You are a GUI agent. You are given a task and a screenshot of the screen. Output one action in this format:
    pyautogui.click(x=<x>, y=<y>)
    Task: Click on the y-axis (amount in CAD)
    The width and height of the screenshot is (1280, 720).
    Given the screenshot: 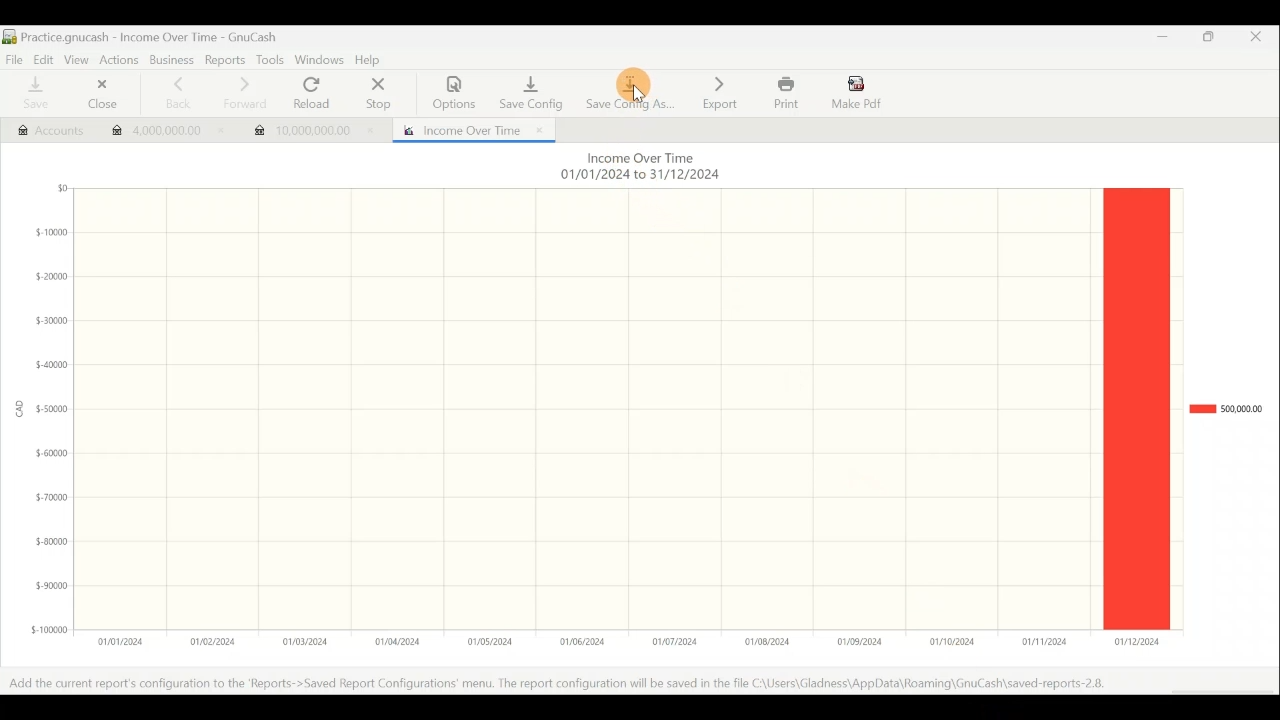 What is the action you would take?
    pyautogui.click(x=46, y=417)
    